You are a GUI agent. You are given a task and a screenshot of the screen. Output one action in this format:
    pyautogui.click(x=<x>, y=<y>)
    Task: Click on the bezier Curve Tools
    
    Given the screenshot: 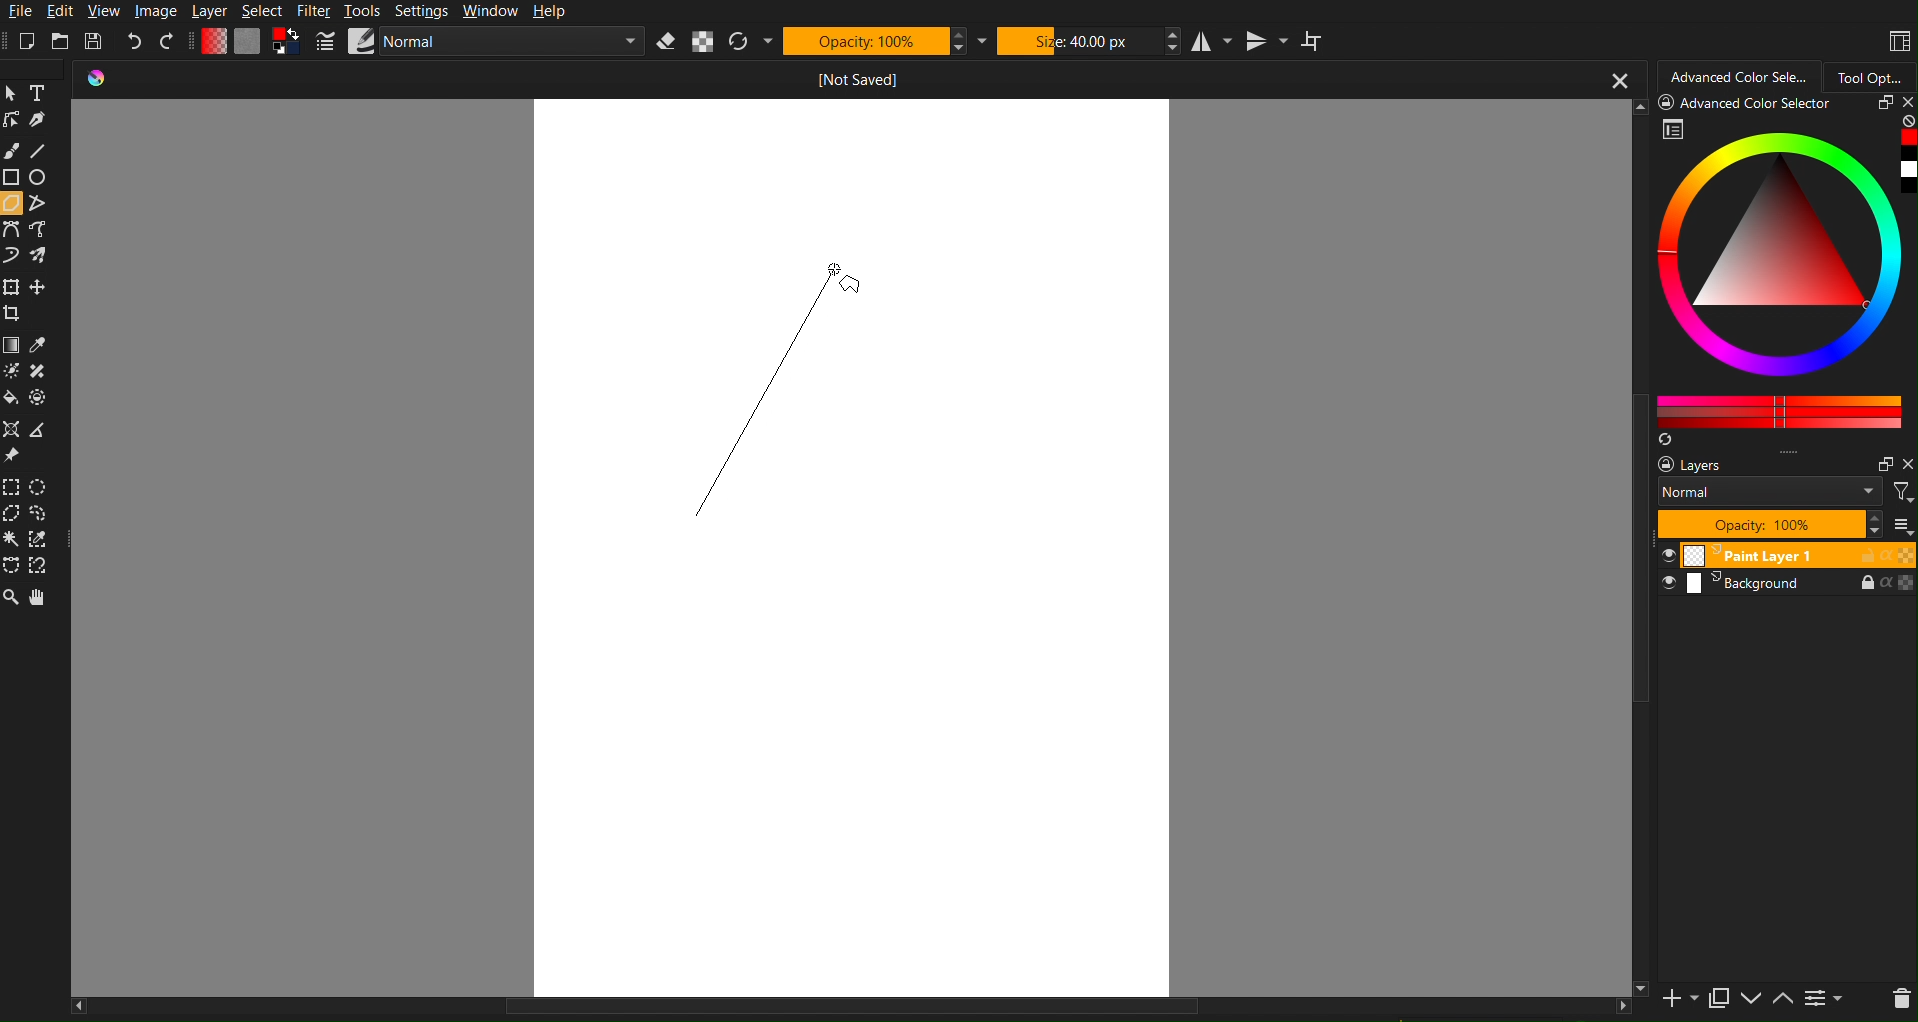 What is the action you would take?
    pyautogui.click(x=12, y=230)
    